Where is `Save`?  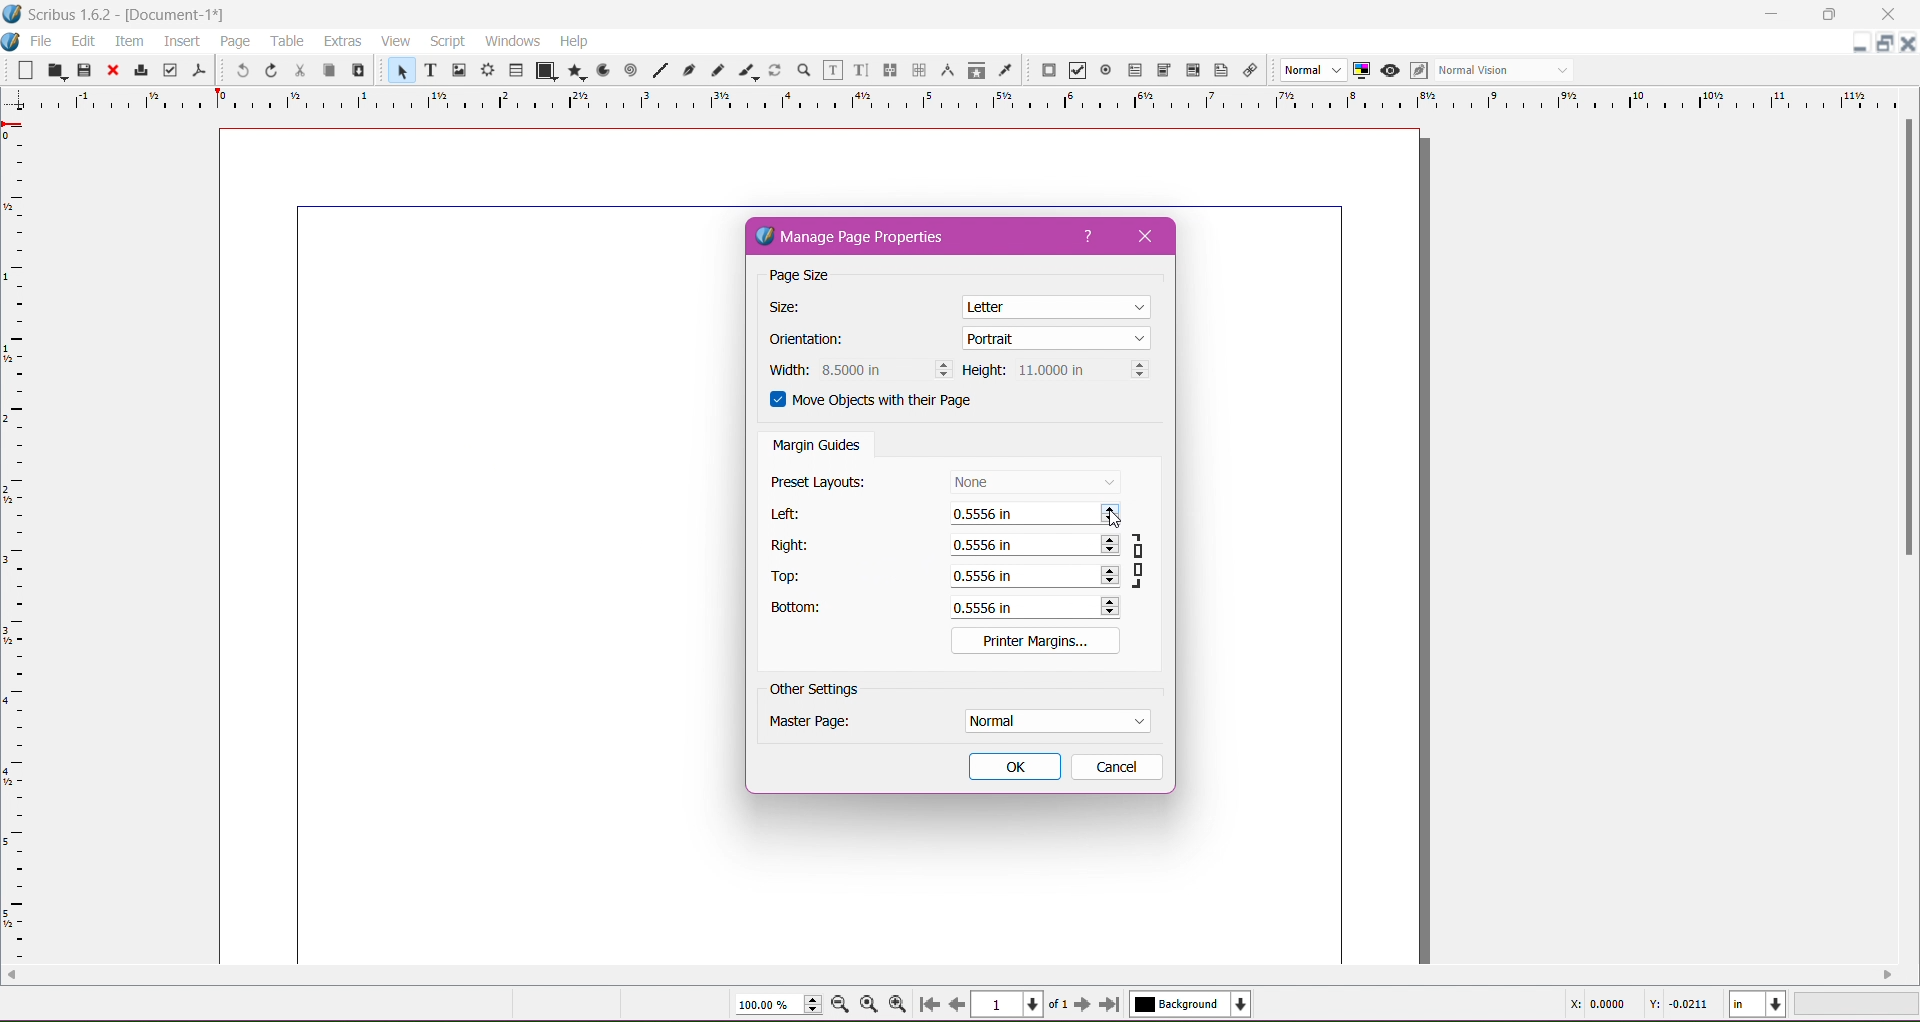
Save is located at coordinates (85, 68).